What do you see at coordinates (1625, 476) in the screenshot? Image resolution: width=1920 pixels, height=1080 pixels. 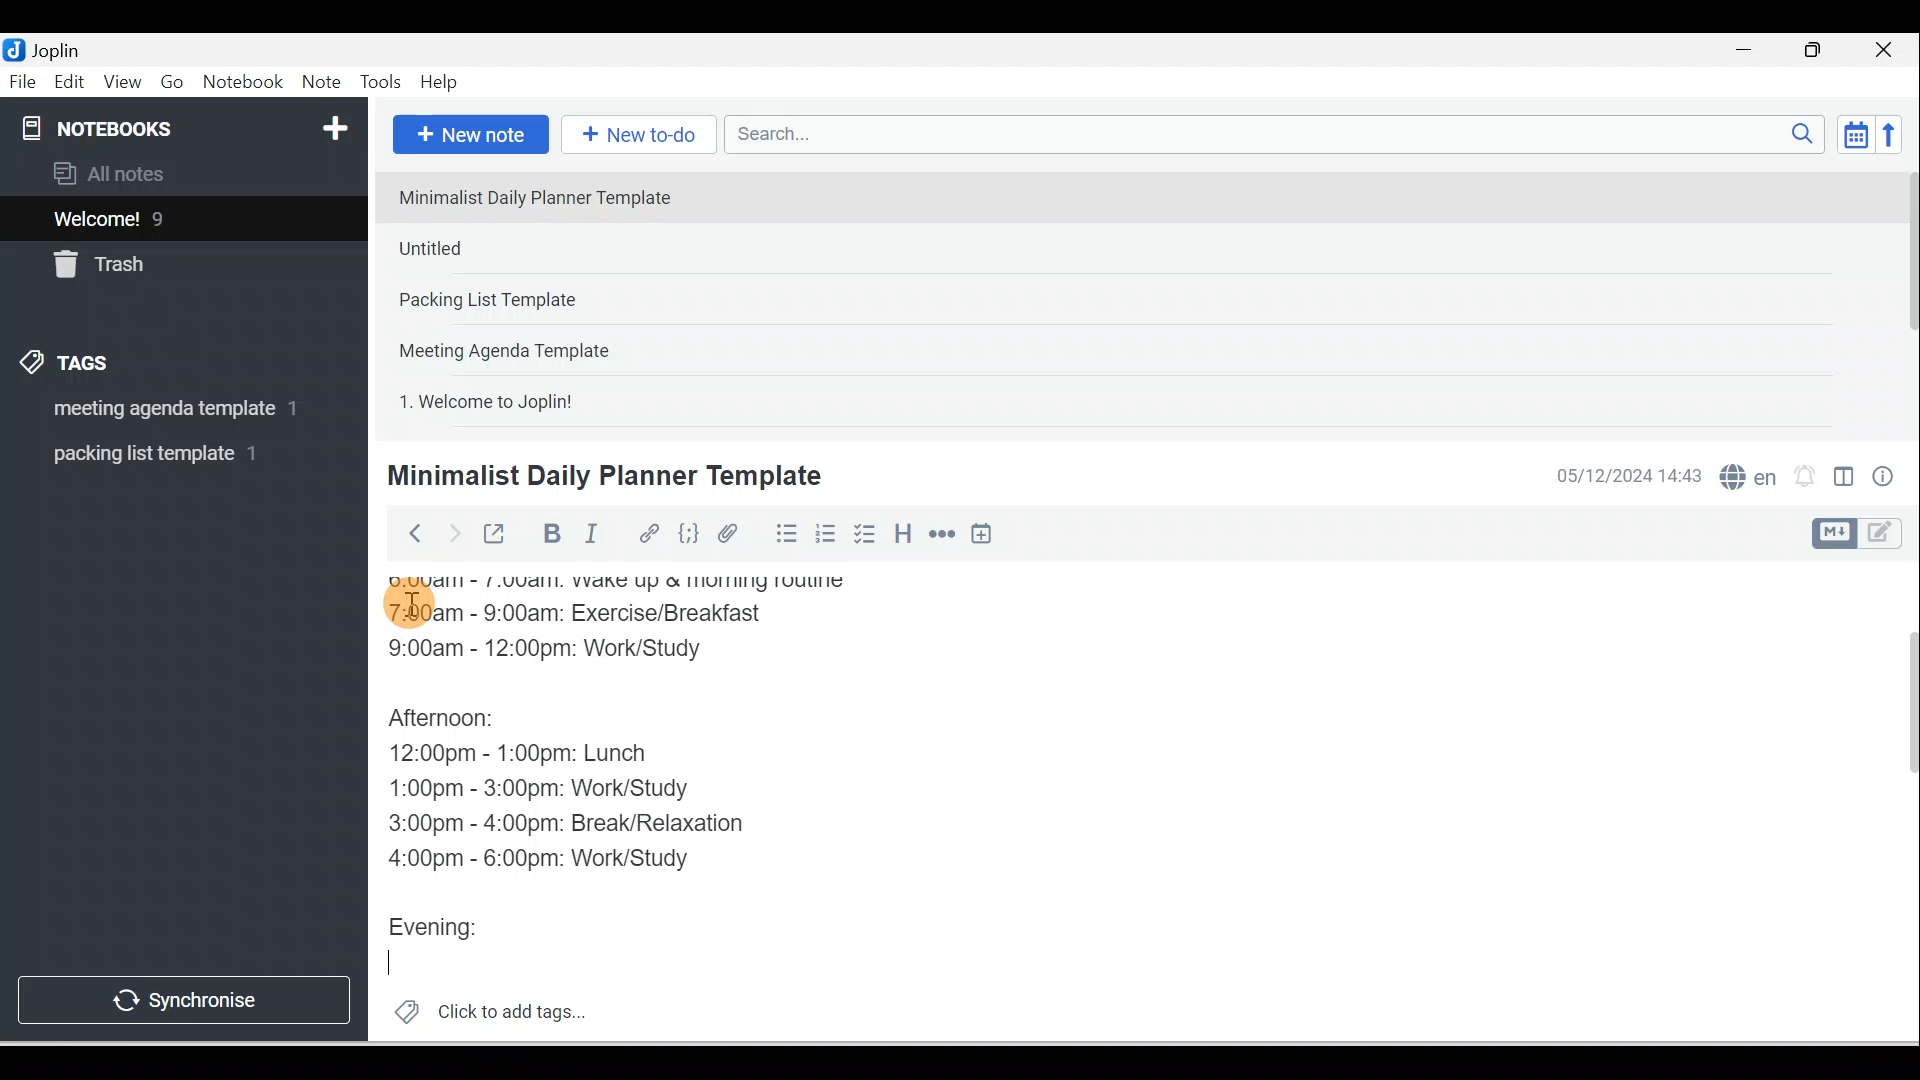 I see `Date & time` at bounding box center [1625, 476].